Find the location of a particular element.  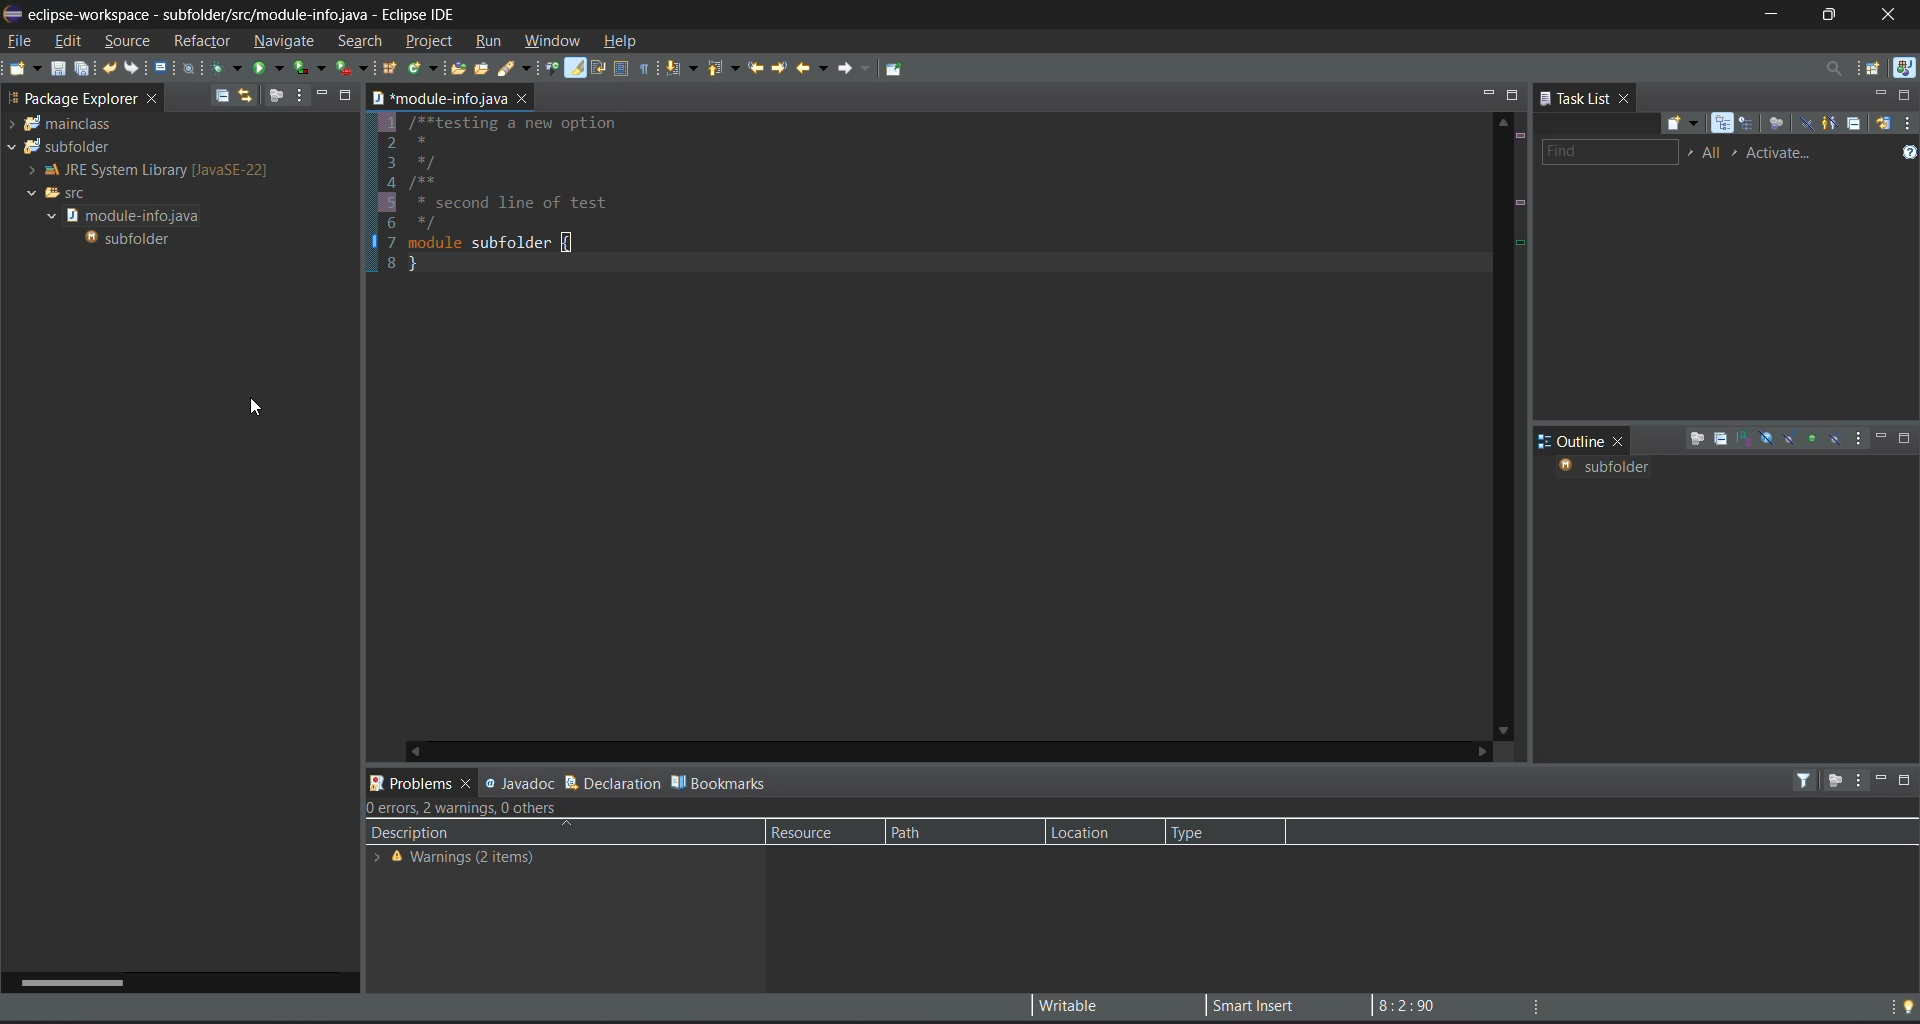

filters is located at coordinates (1807, 780).